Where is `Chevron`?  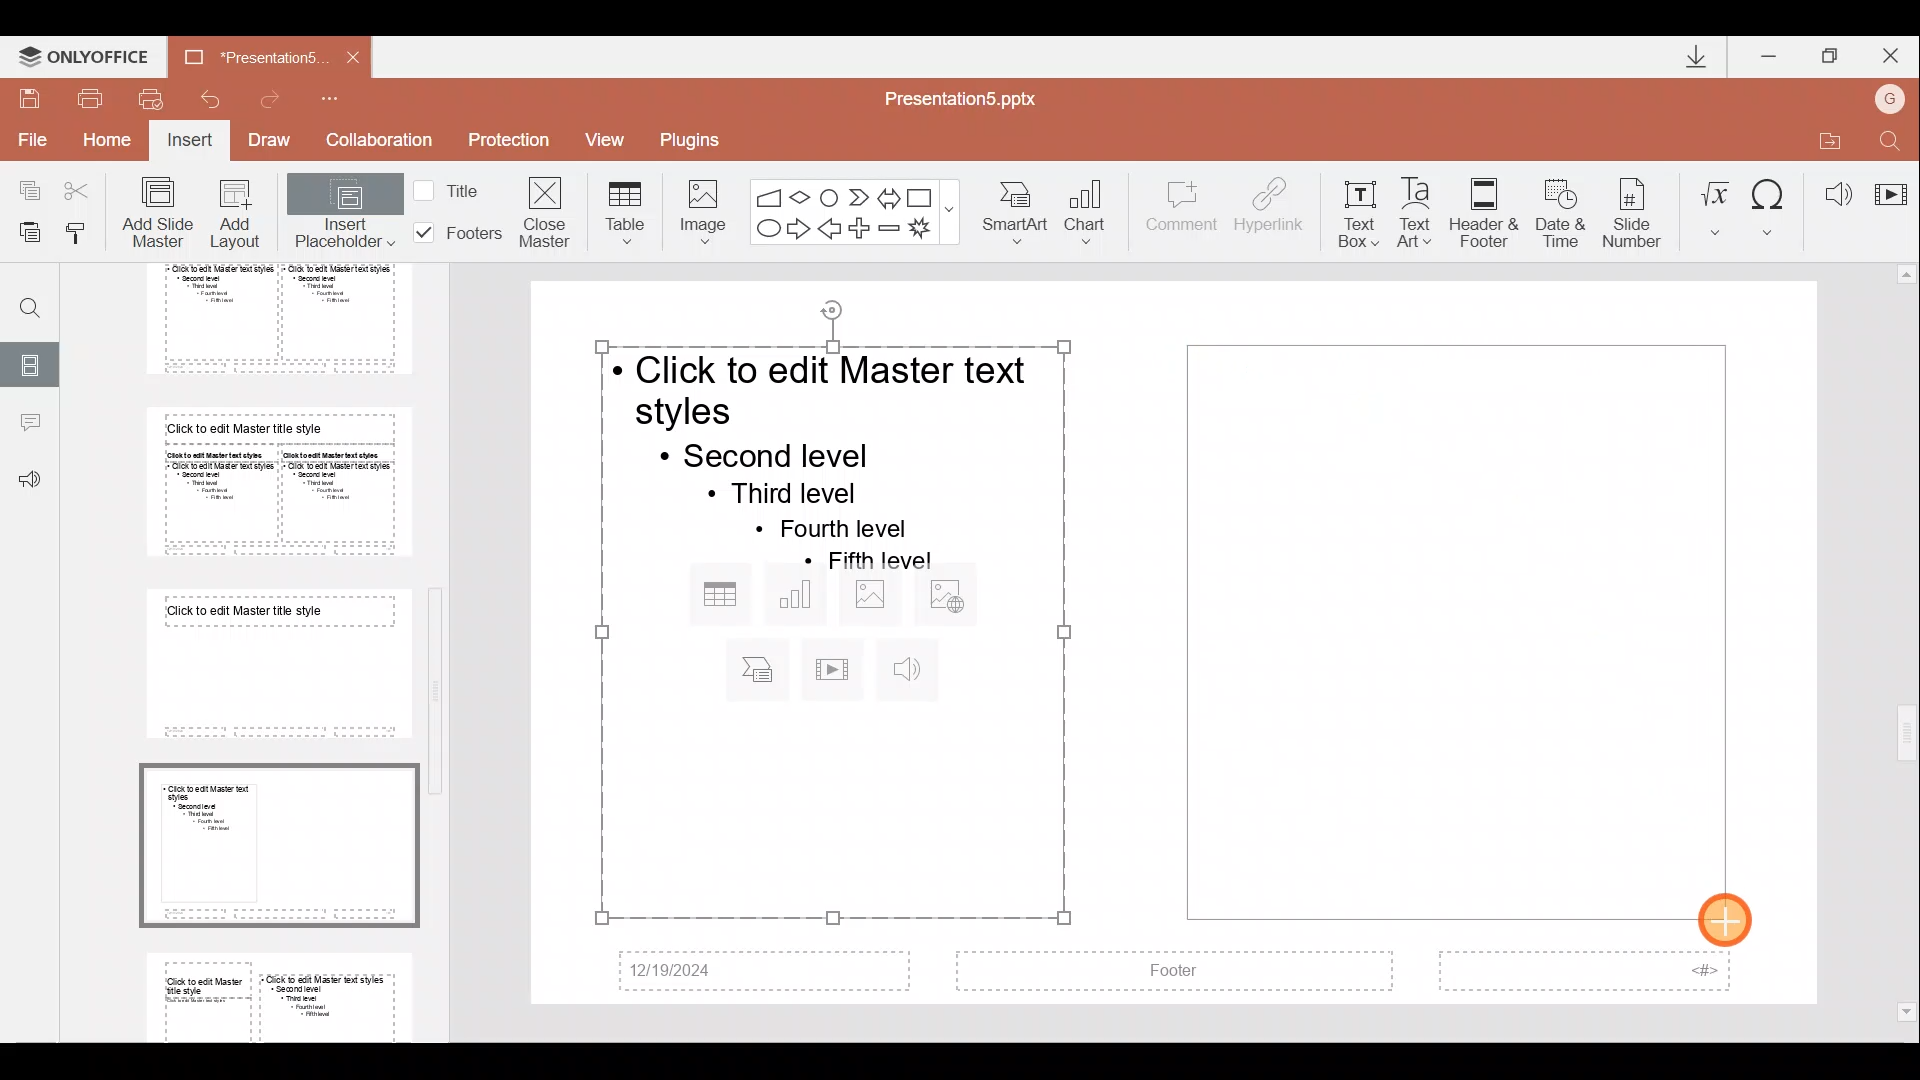
Chevron is located at coordinates (856, 195).